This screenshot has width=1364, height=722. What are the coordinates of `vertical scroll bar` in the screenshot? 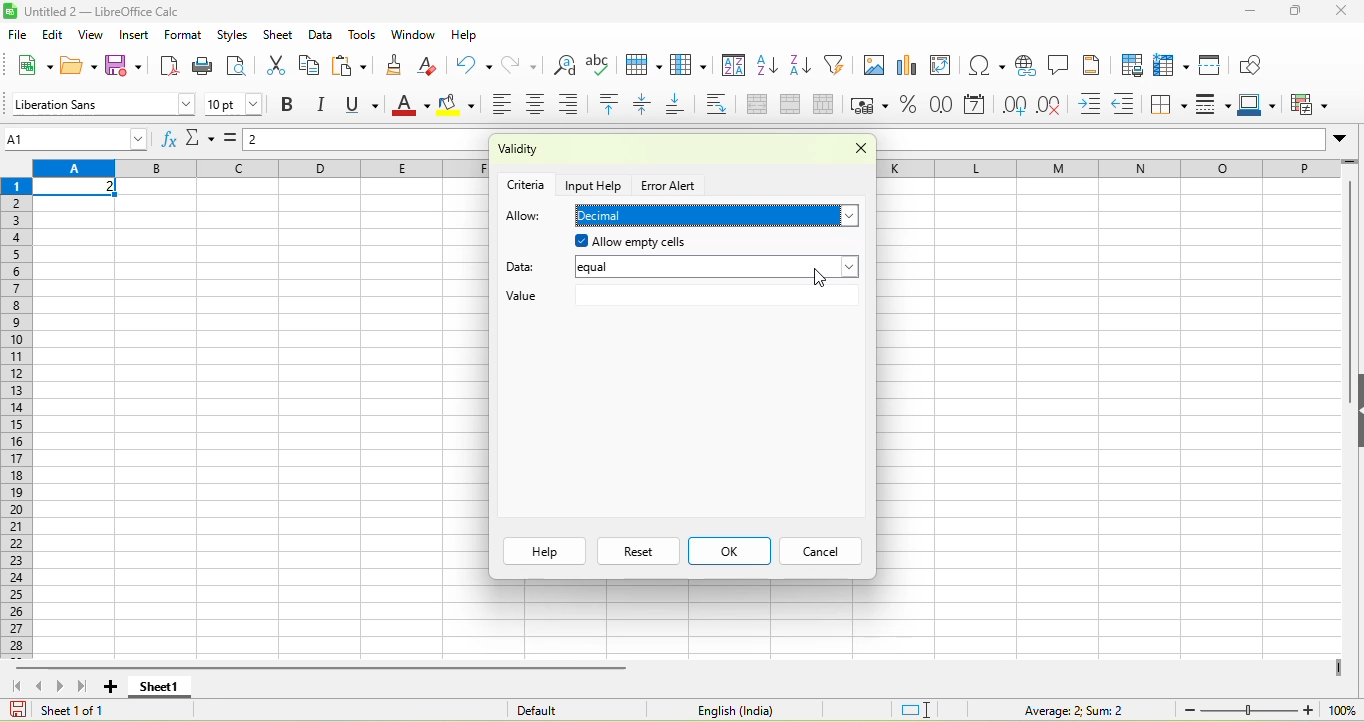 It's located at (1347, 300).